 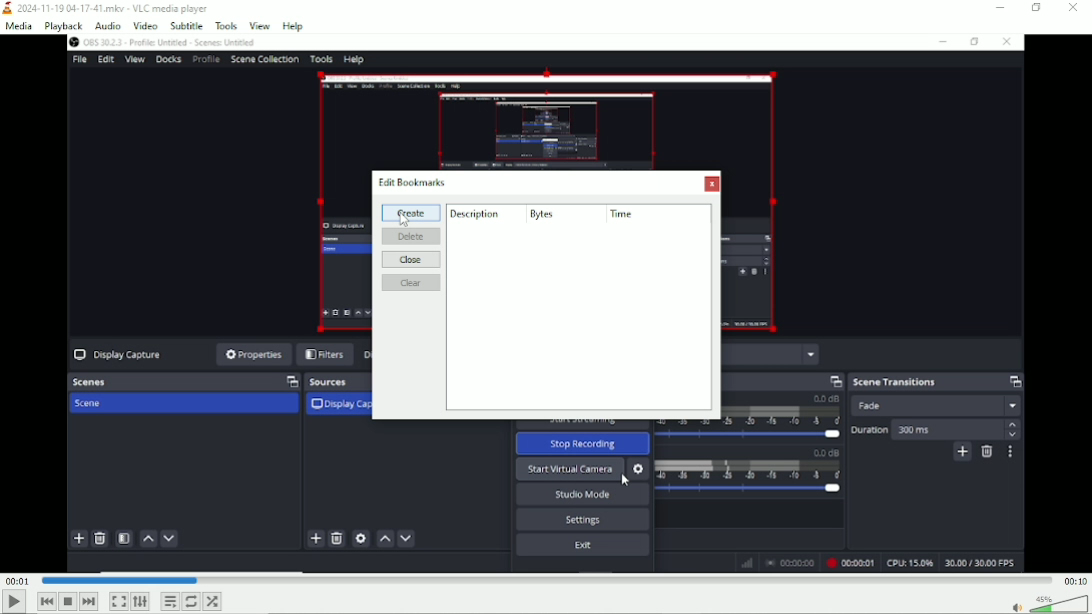 I want to click on Video, so click(x=145, y=25).